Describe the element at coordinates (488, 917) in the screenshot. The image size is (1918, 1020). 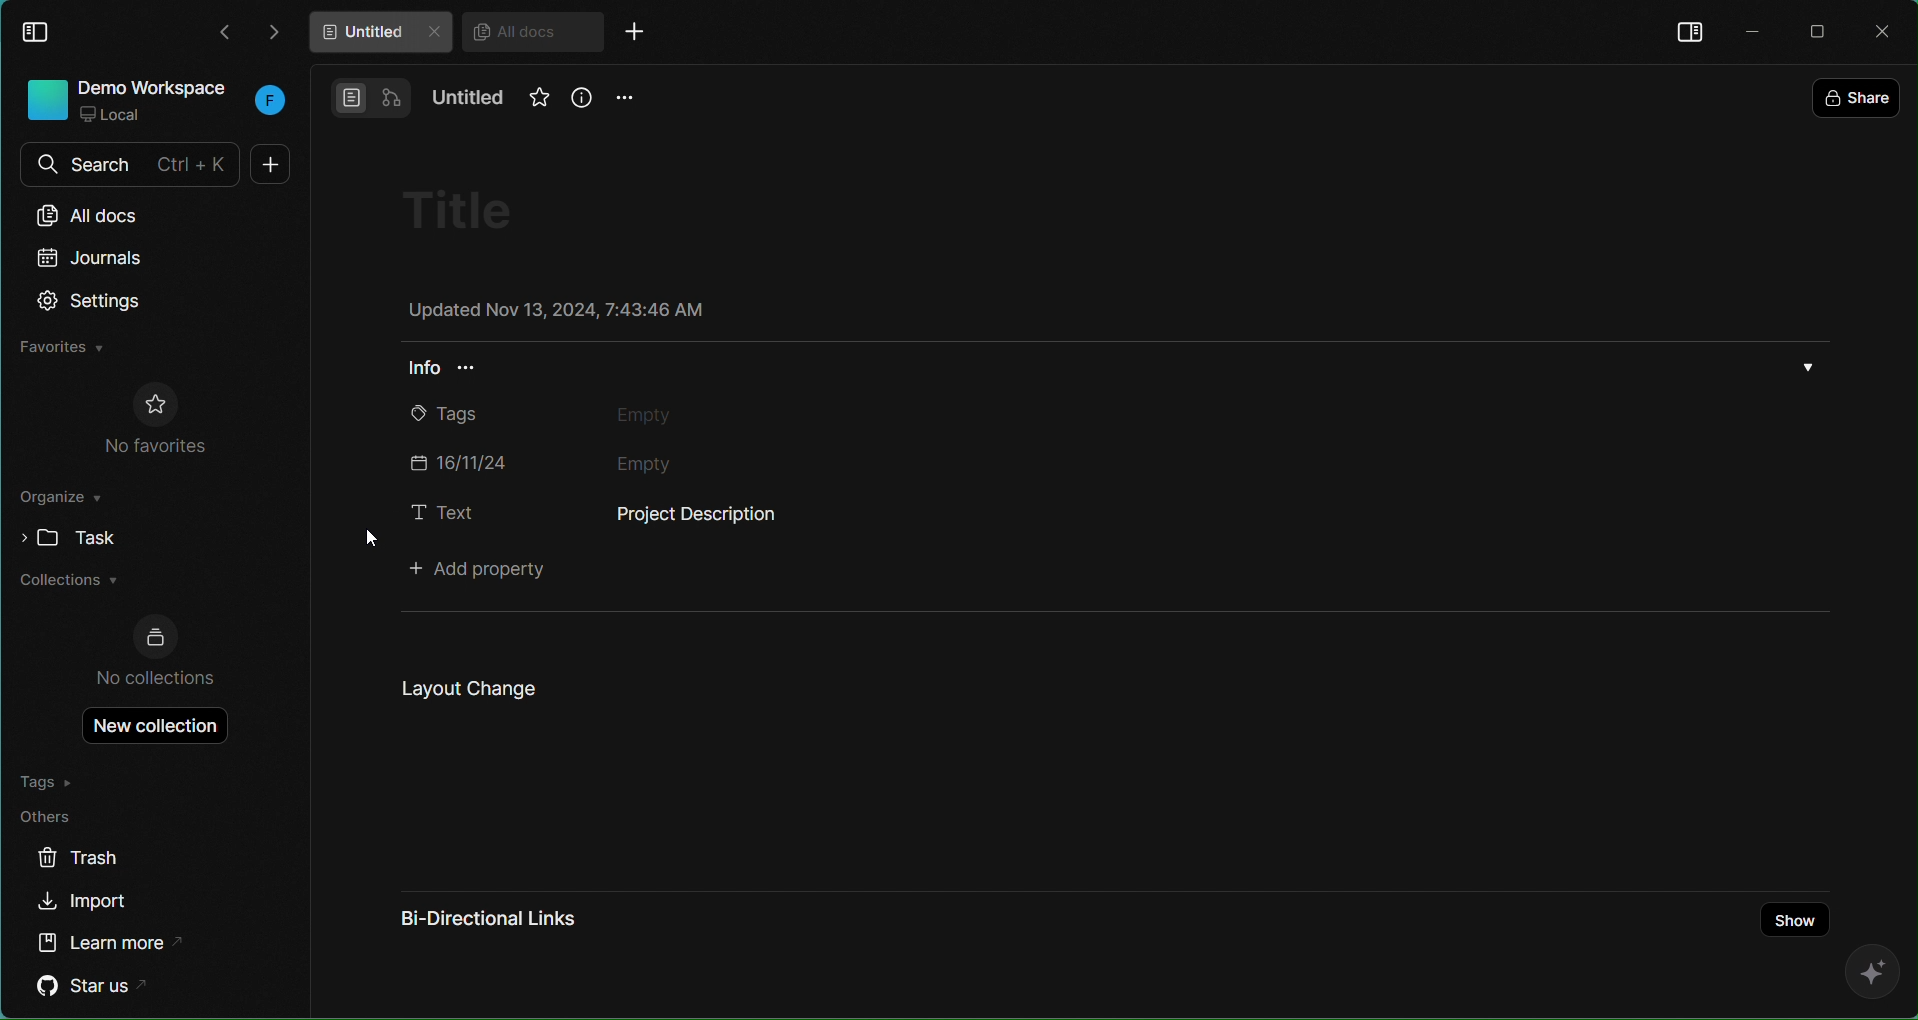
I see `Bi-Directional Links` at that location.